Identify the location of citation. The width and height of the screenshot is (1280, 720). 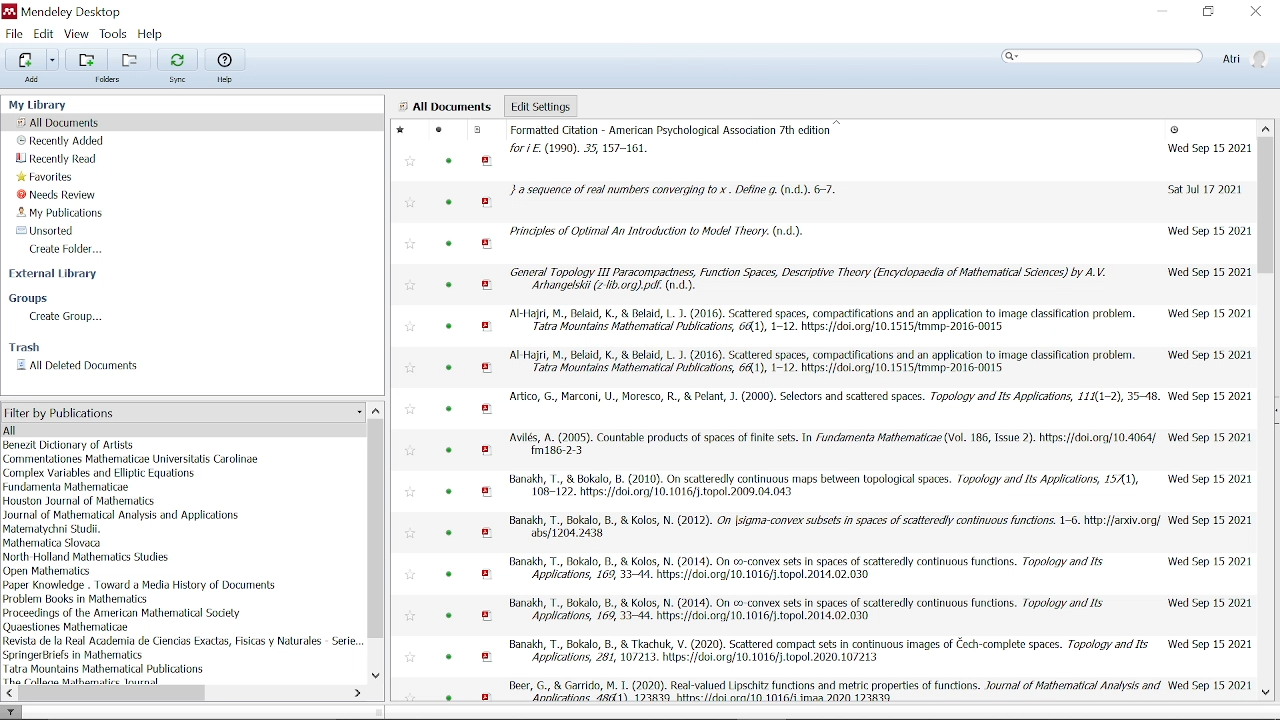
(821, 320).